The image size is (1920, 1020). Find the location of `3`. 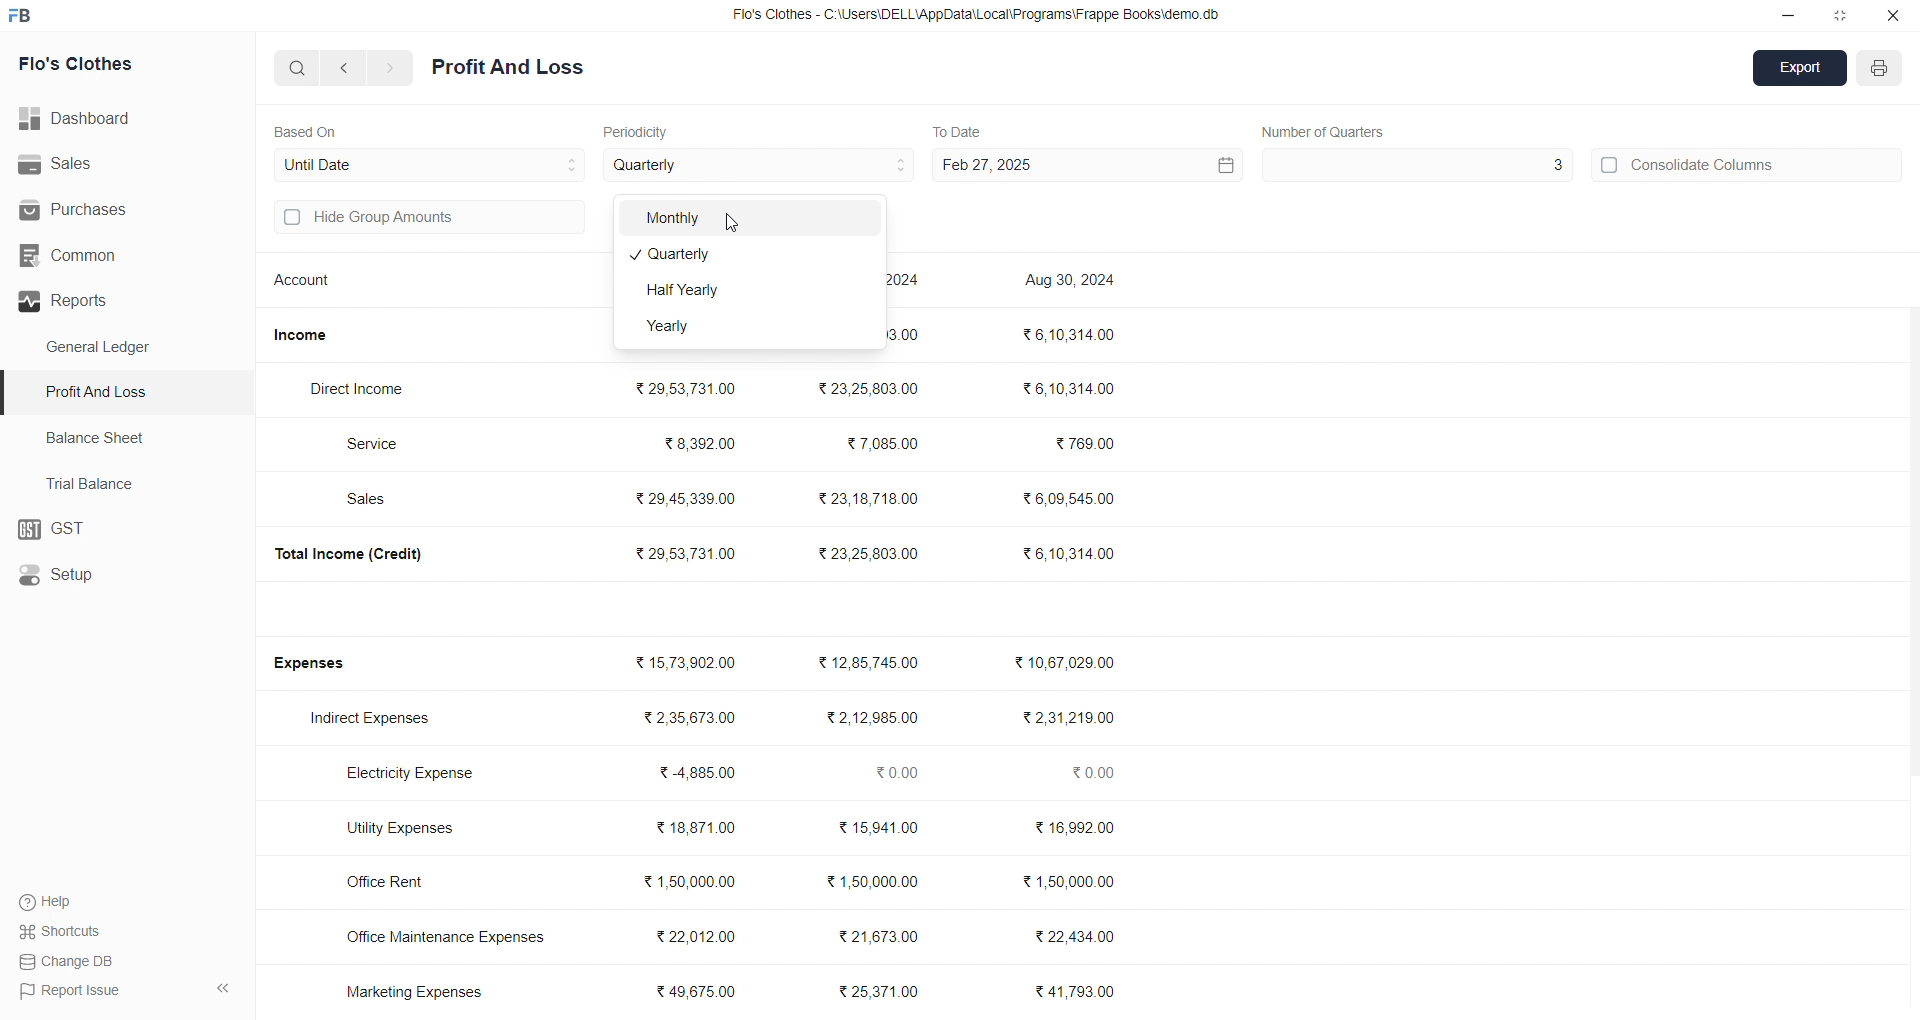

3 is located at coordinates (1415, 165).